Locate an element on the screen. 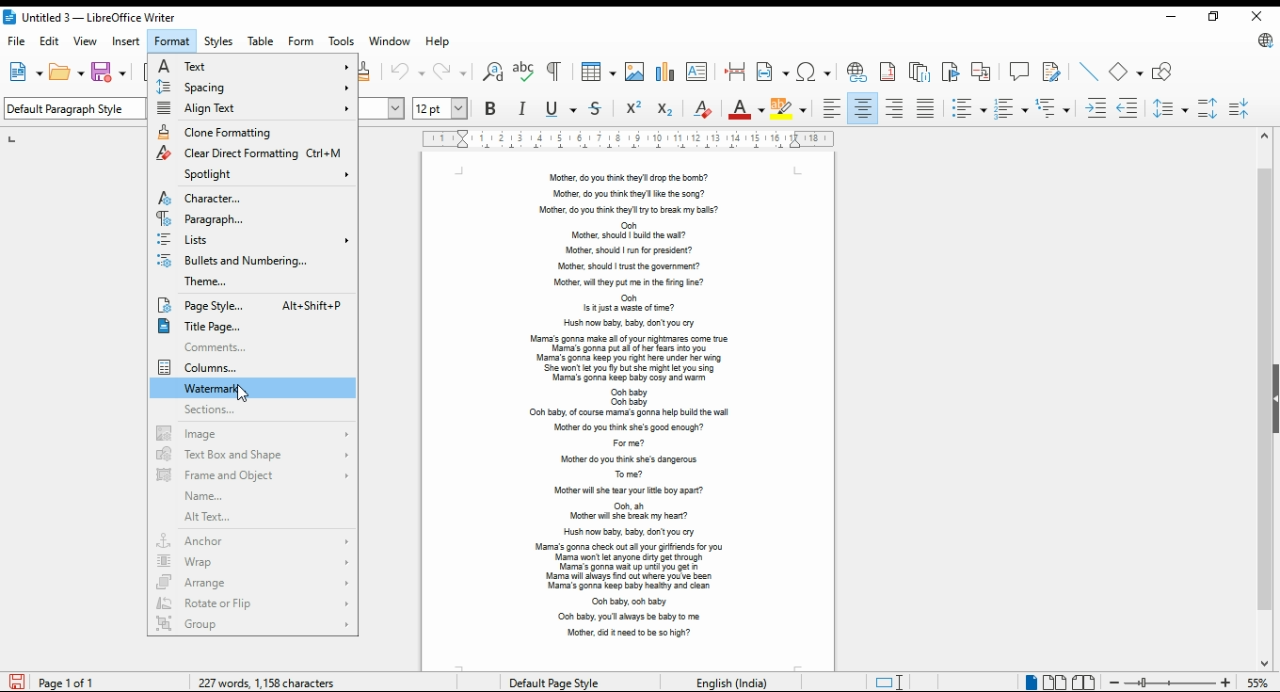  undo is located at coordinates (408, 72).